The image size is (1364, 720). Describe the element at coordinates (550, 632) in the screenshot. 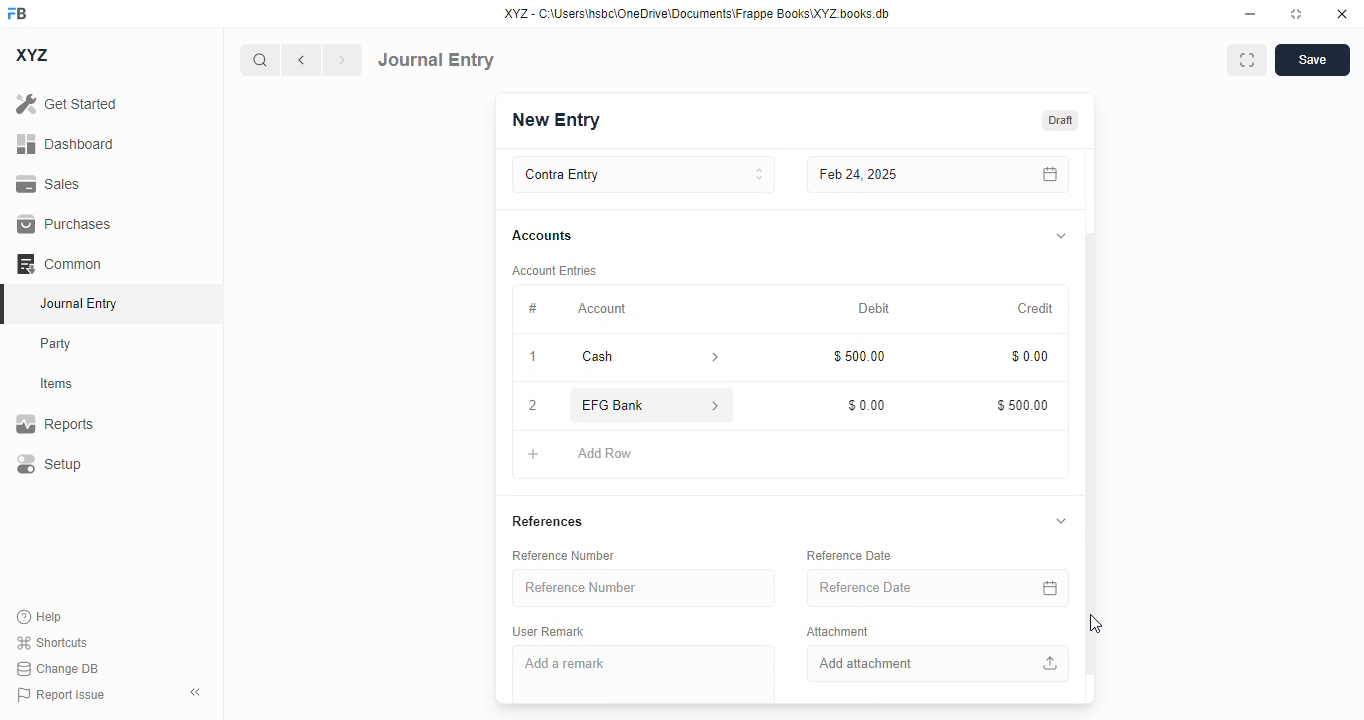

I see `user remark` at that location.